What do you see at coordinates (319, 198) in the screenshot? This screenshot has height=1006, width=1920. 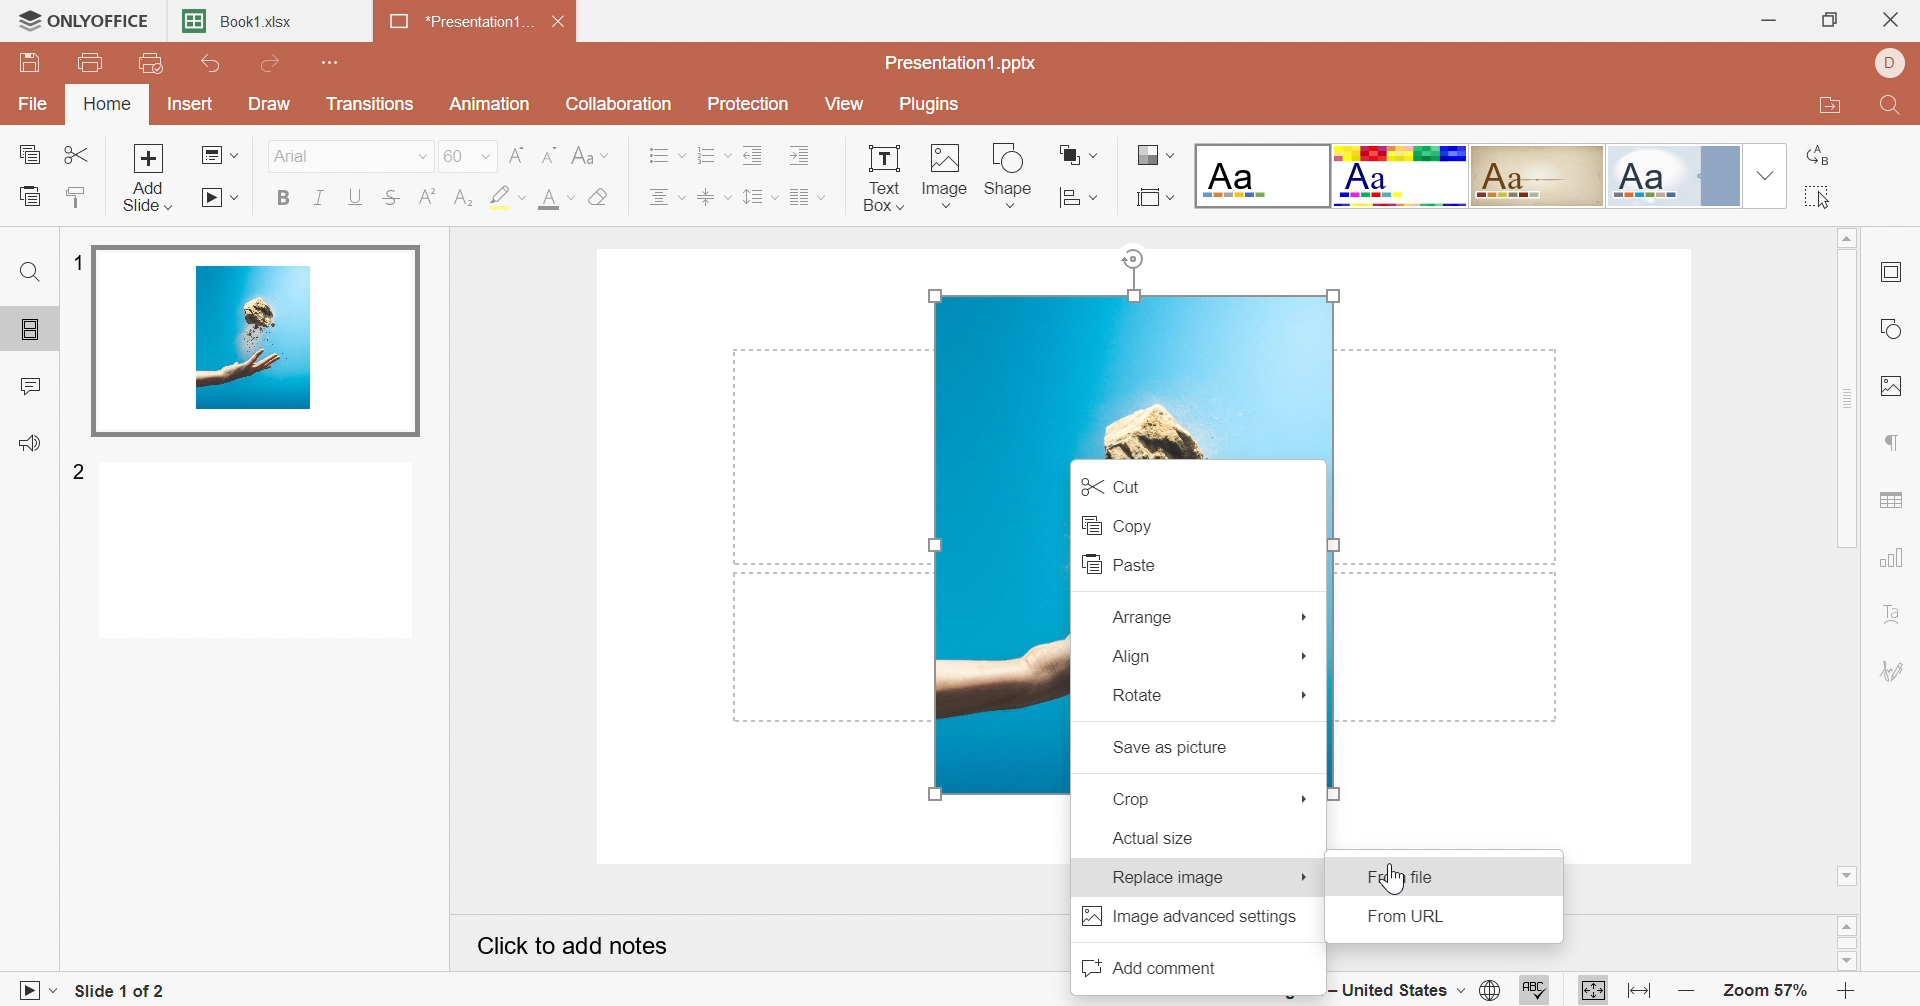 I see `Italic` at bounding box center [319, 198].